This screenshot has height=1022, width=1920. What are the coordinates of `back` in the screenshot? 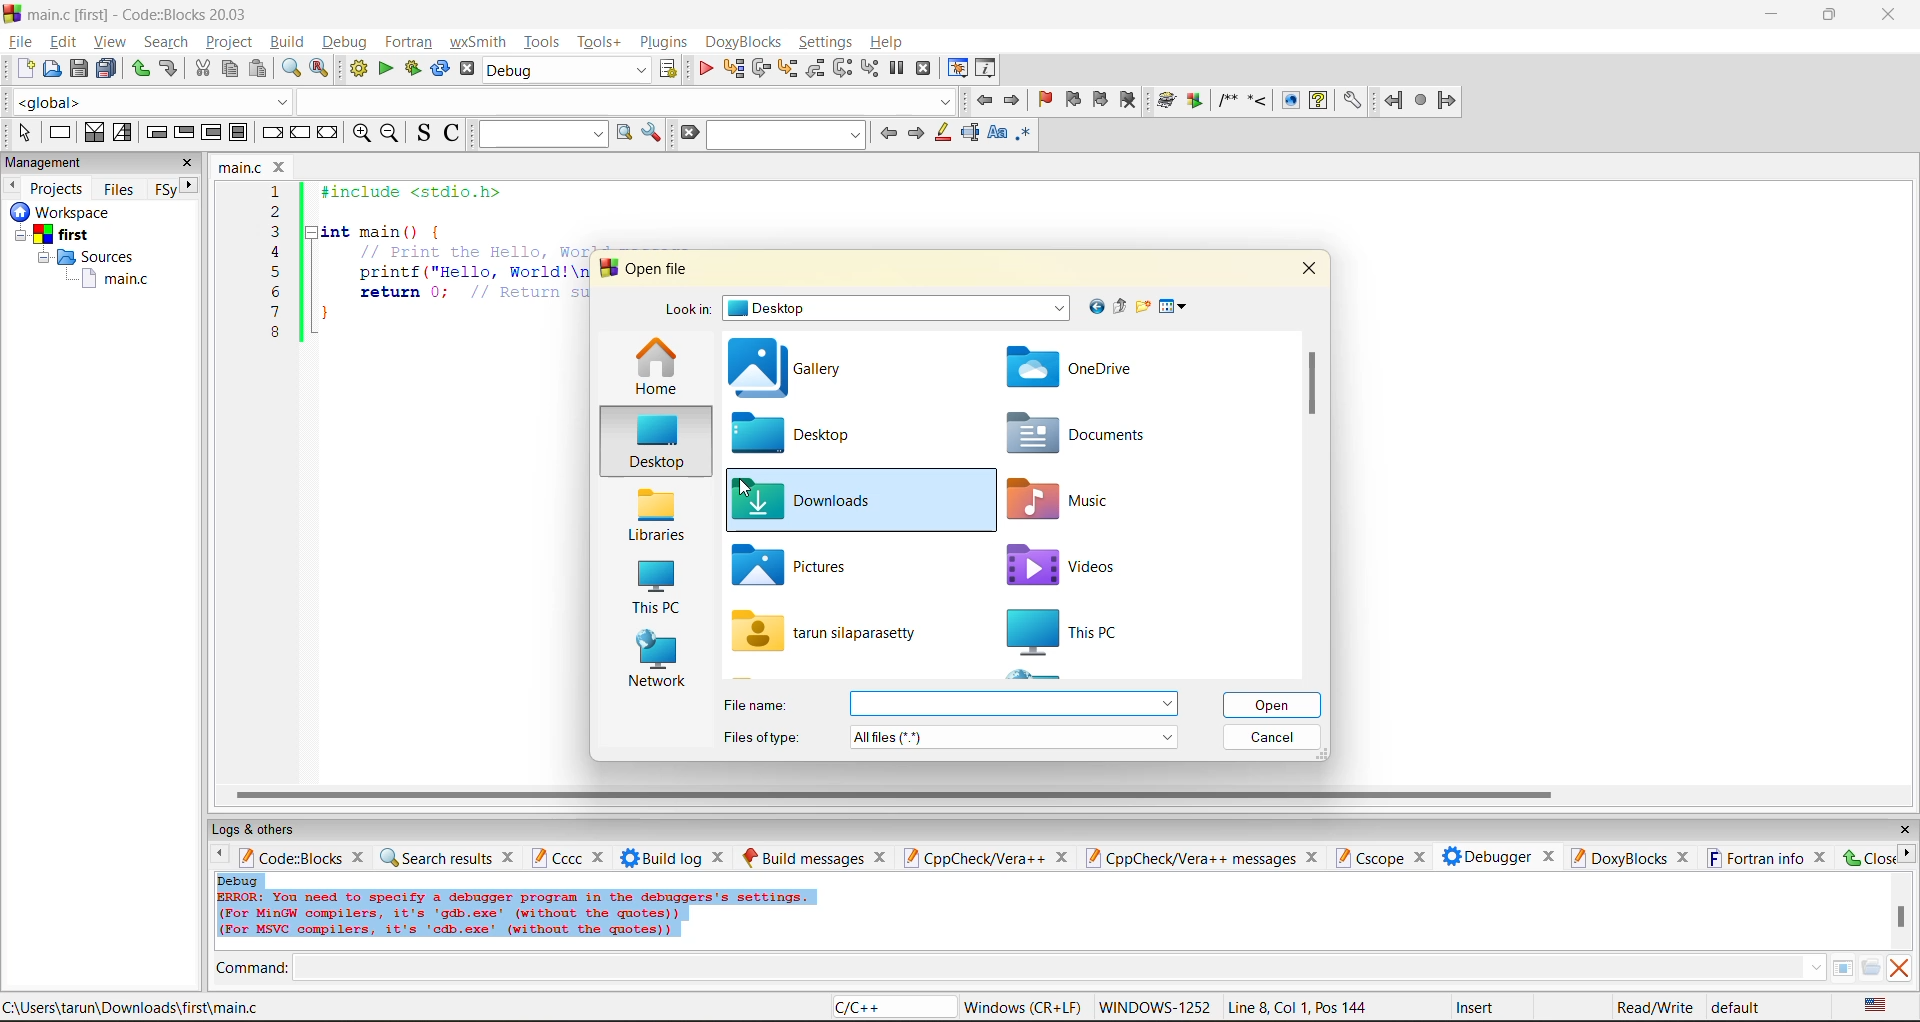 It's located at (1395, 100).